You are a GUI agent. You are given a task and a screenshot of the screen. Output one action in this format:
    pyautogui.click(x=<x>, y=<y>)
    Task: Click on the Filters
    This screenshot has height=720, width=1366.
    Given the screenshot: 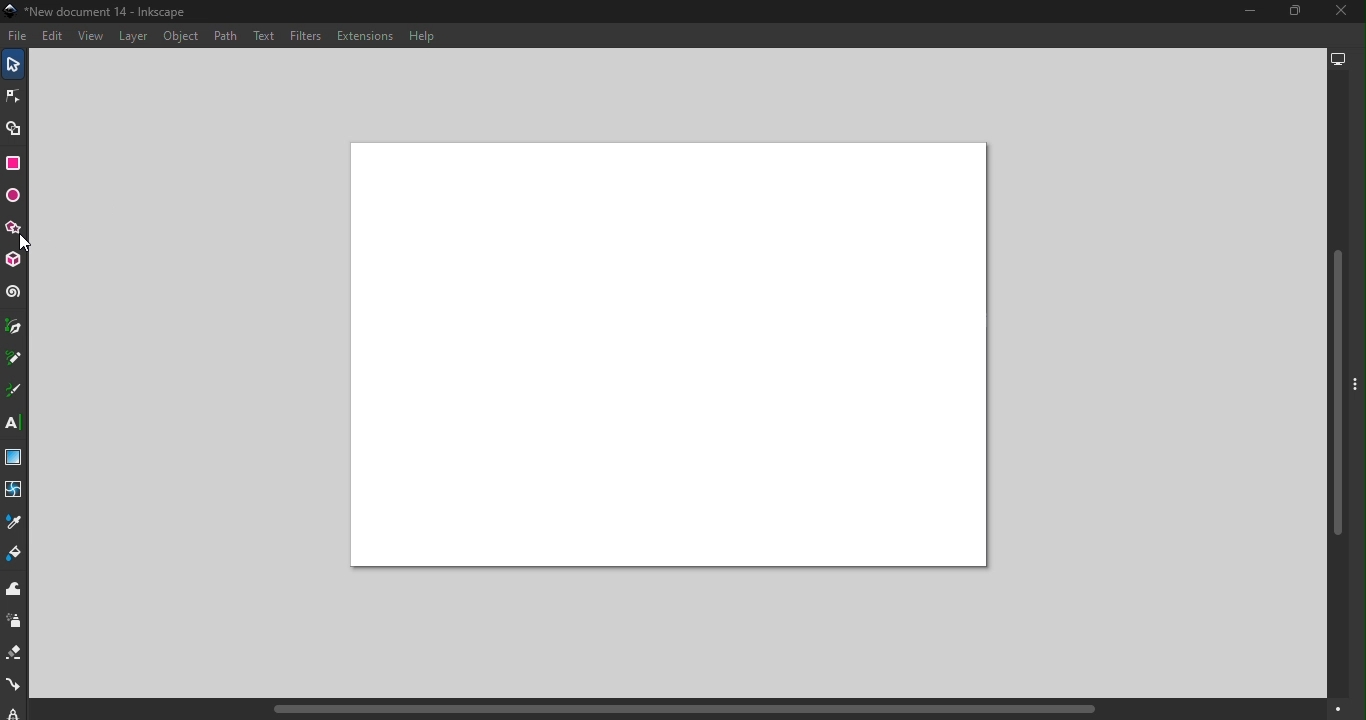 What is the action you would take?
    pyautogui.click(x=306, y=36)
    